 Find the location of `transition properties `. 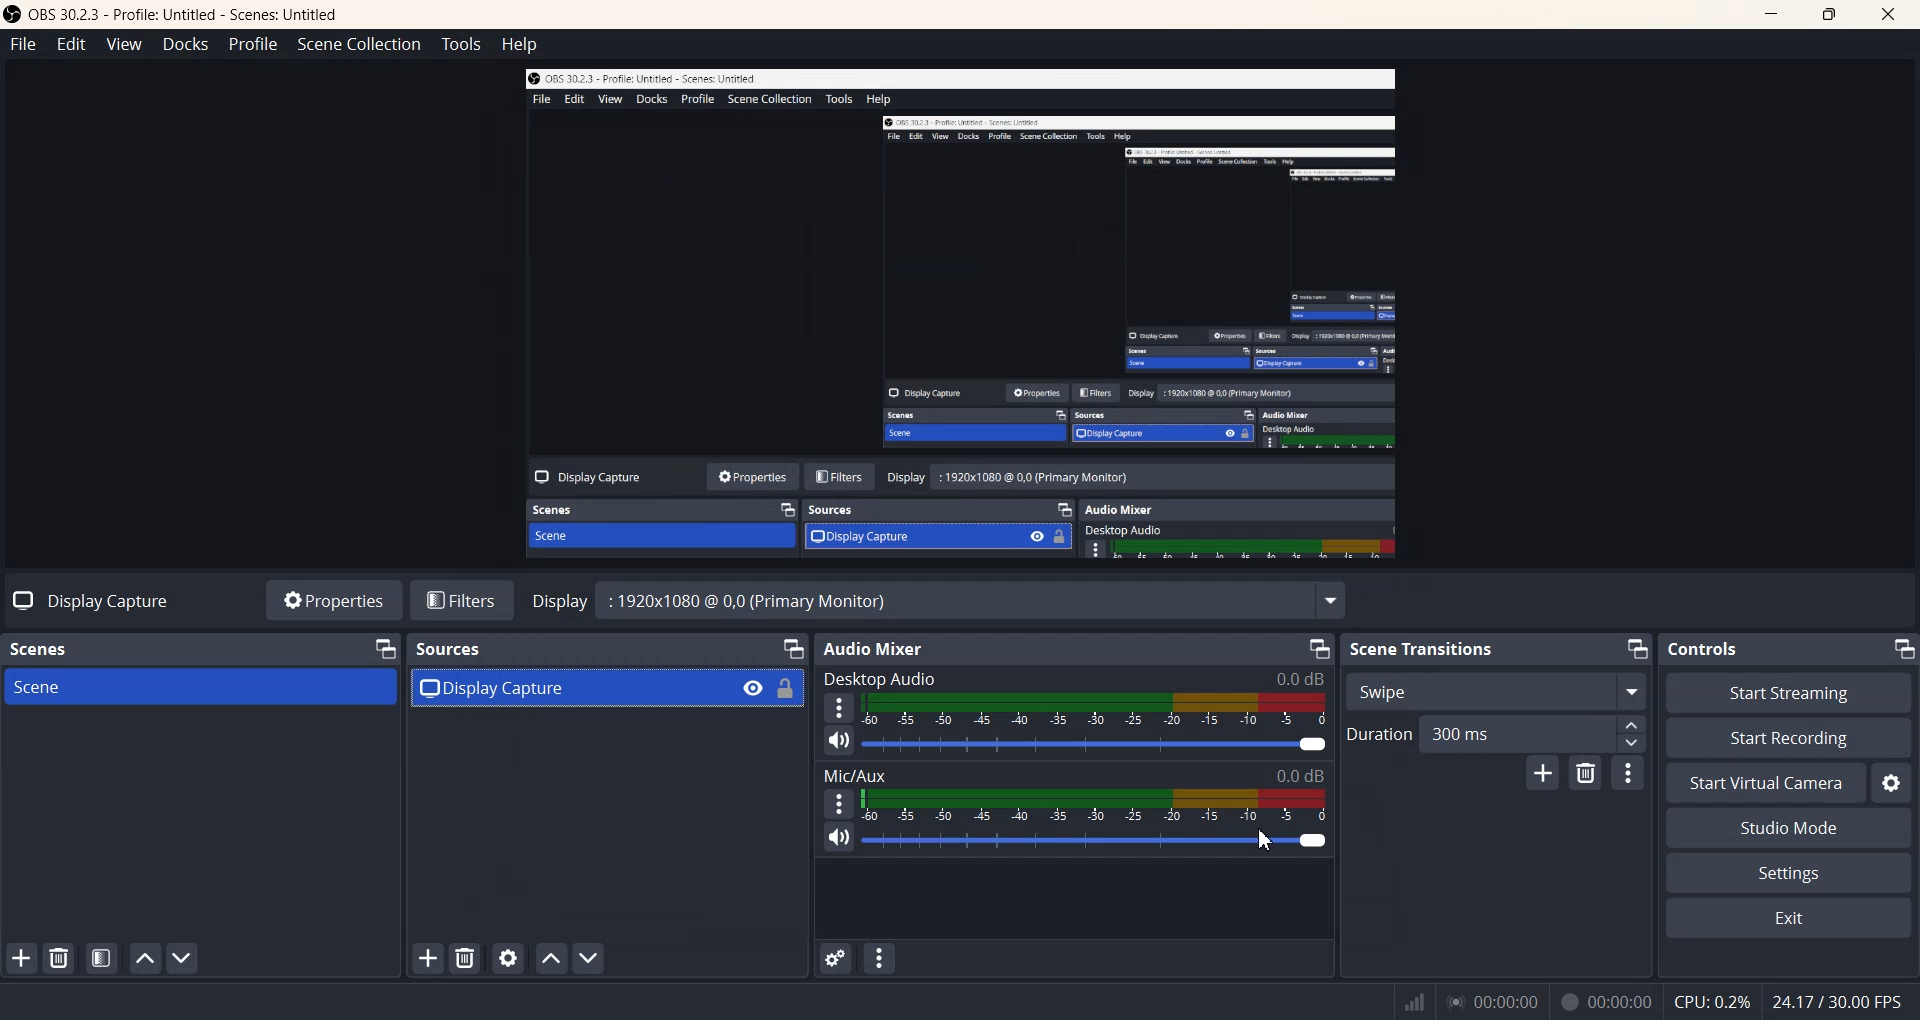

transition properties  is located at coordinates (1628, 773).